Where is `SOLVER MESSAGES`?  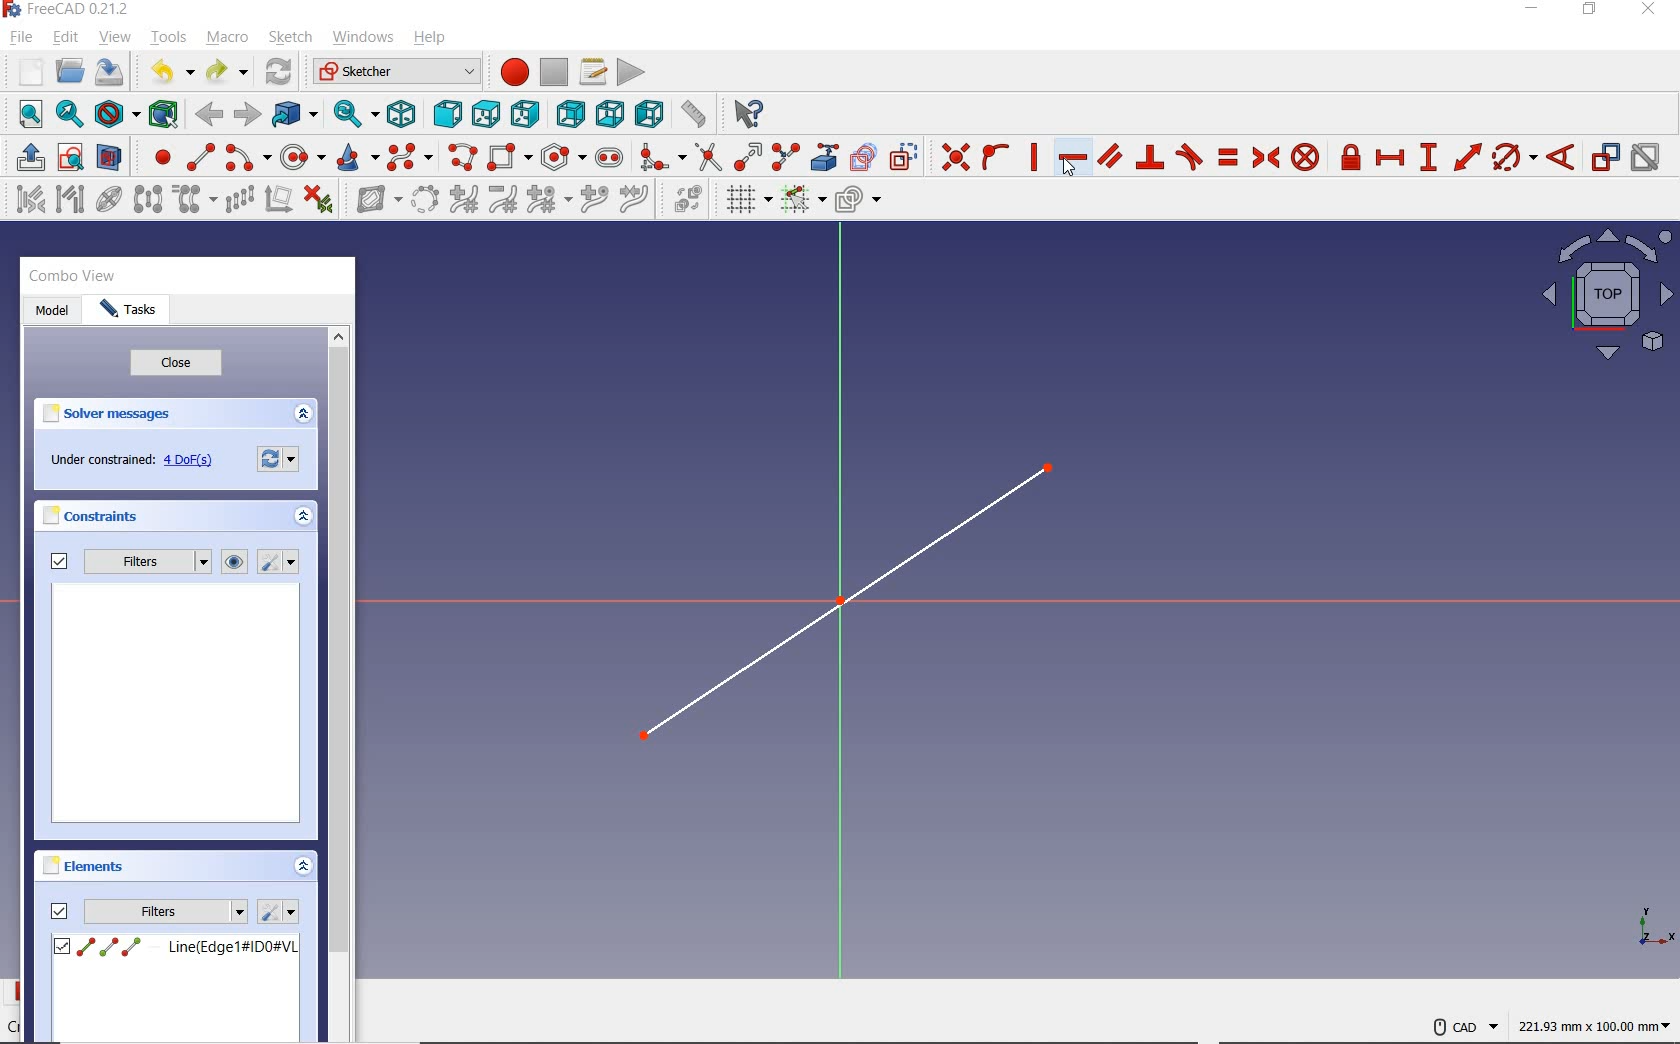 SOLVER MESSAGES is located at coordinates (119, 415).